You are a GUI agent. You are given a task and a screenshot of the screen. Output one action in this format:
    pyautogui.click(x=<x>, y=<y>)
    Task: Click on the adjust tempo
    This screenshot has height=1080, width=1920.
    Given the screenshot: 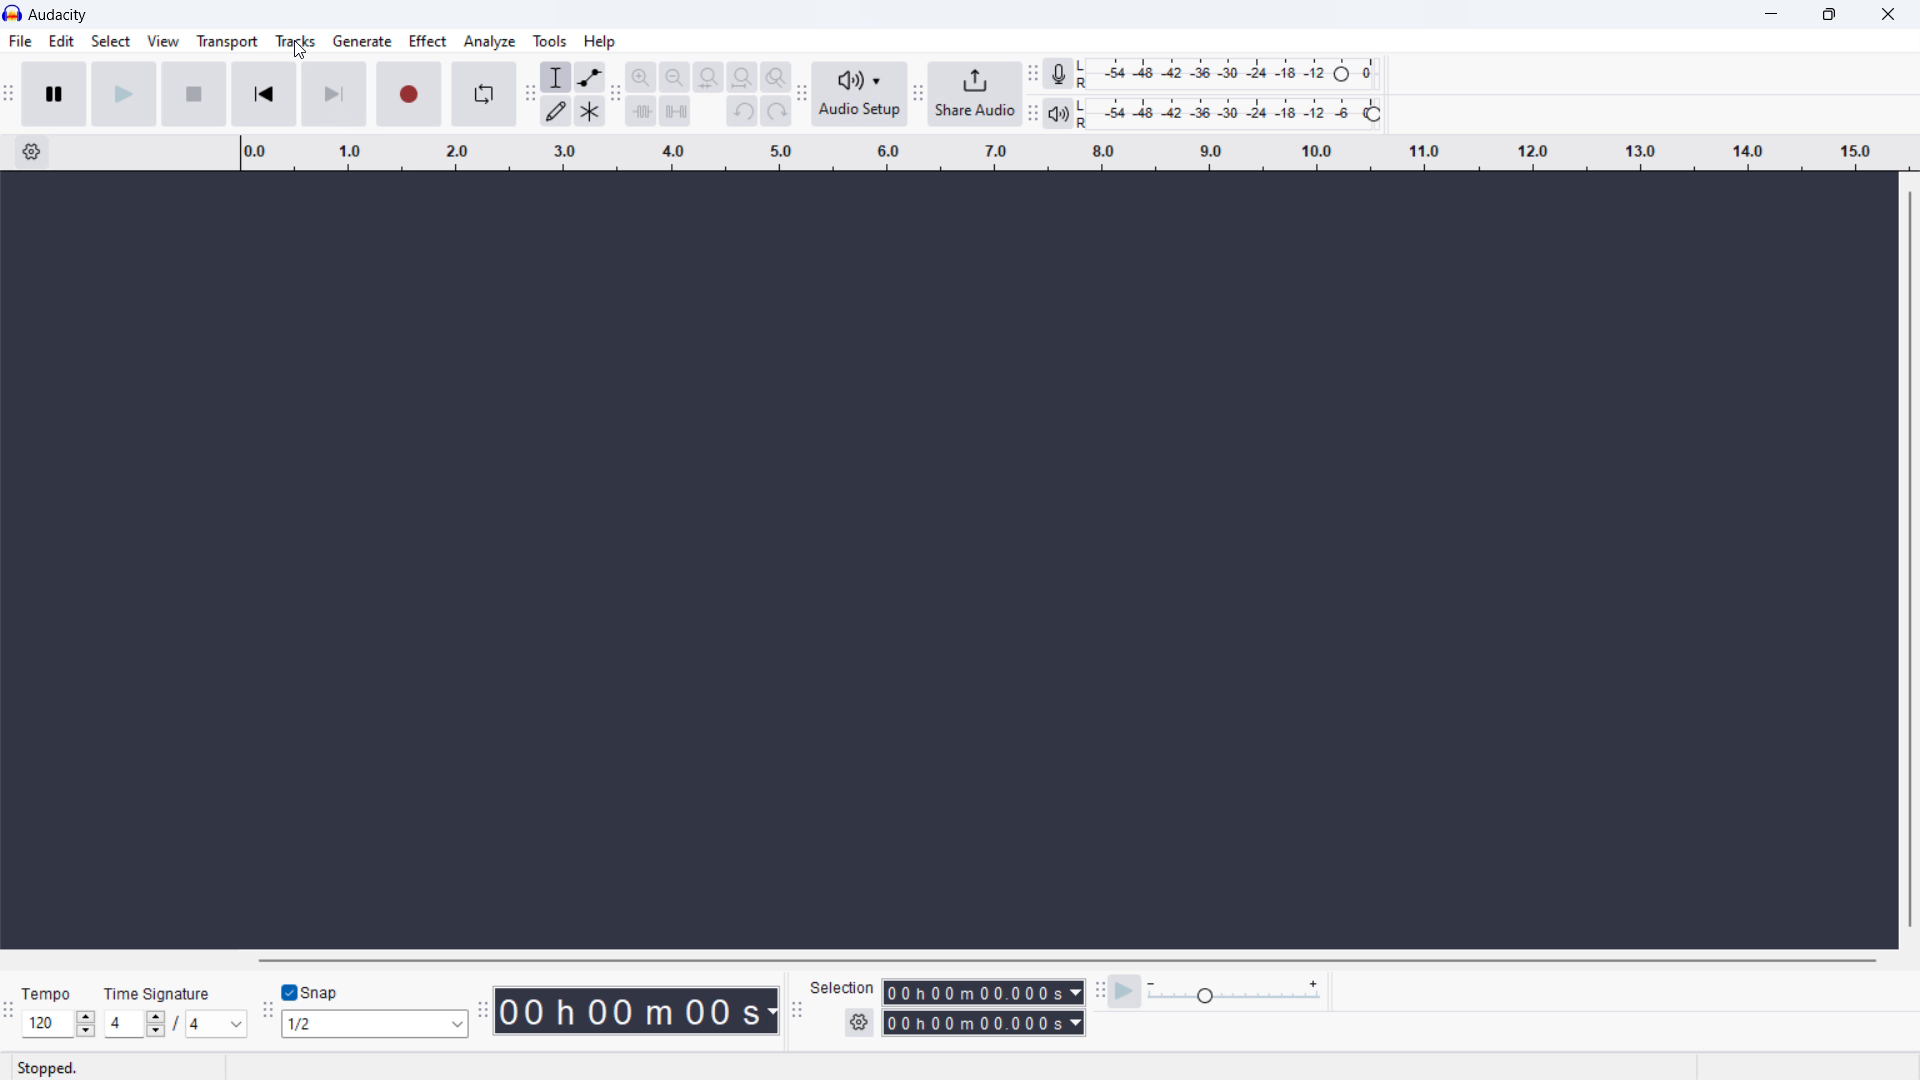 What is the action you would take?
    pyautogui.click(x=59, y=1024)
    